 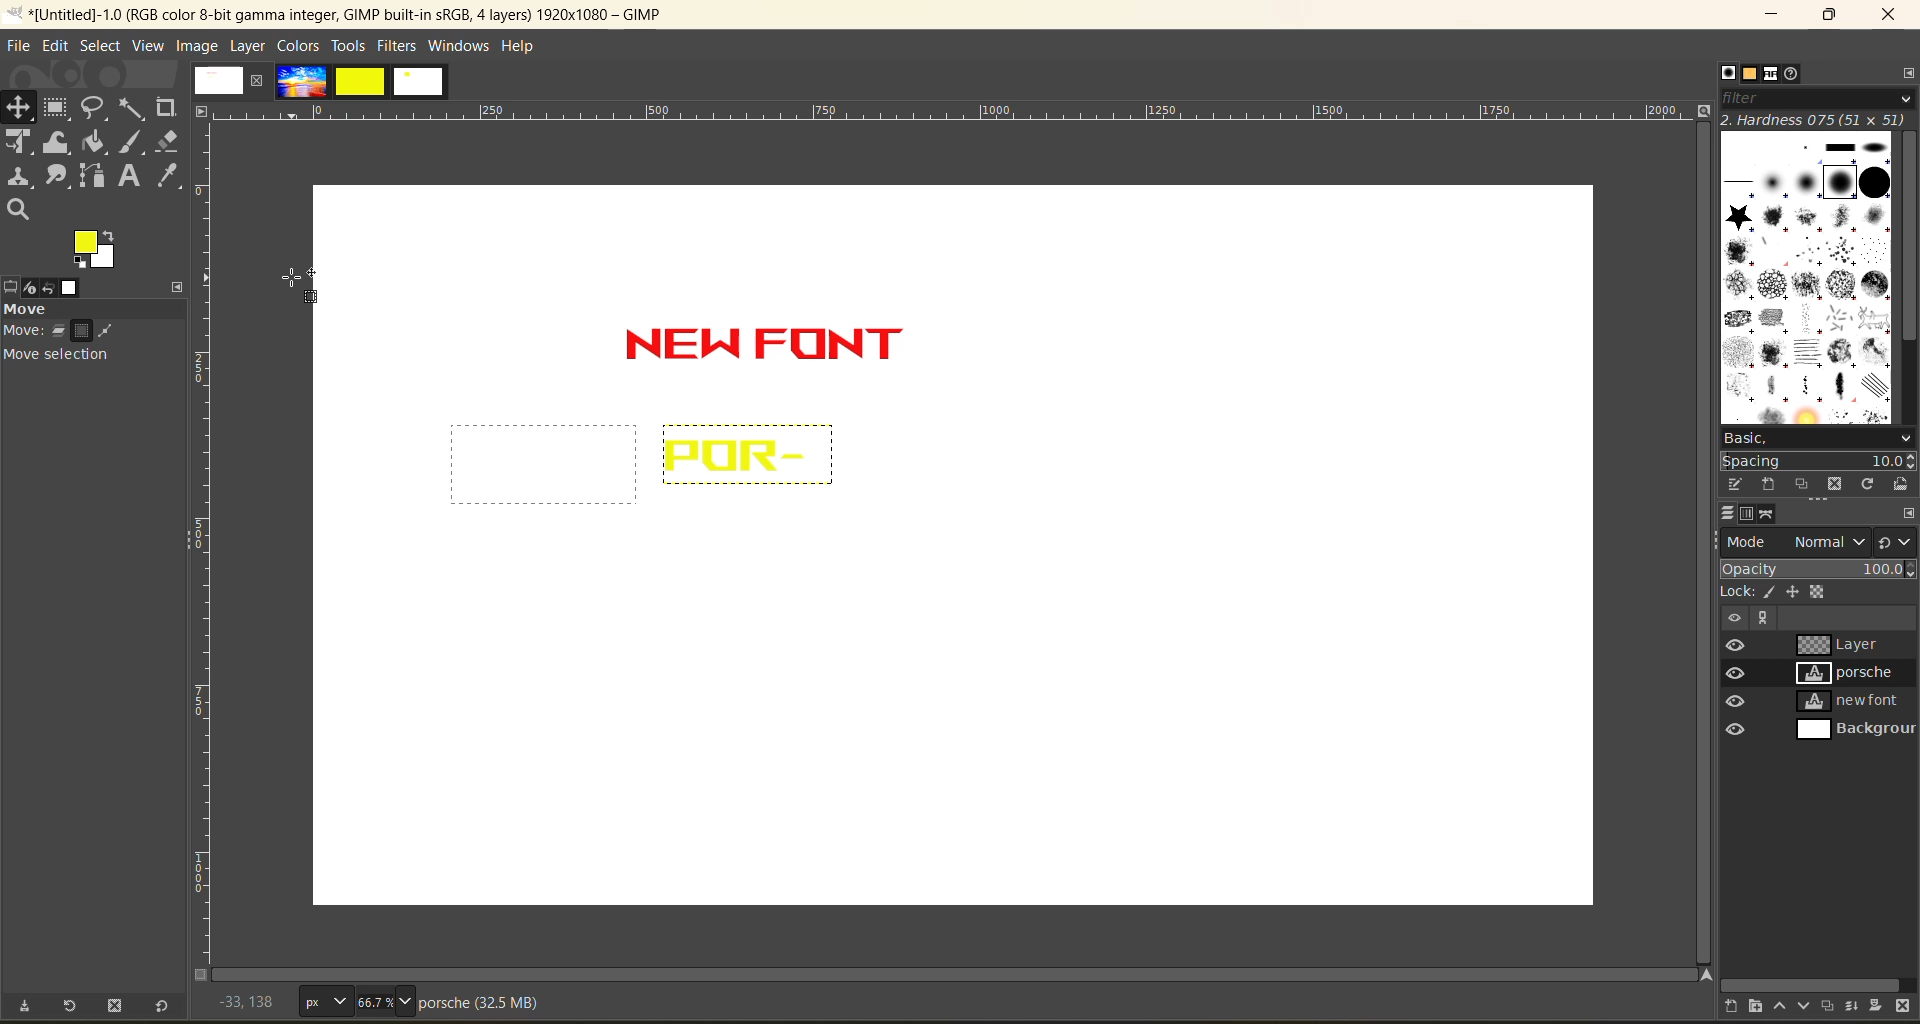 What do you see at coordinates (1819, 460) in the screenshot?
I see `spacing` at bounding box center [1819, 460].